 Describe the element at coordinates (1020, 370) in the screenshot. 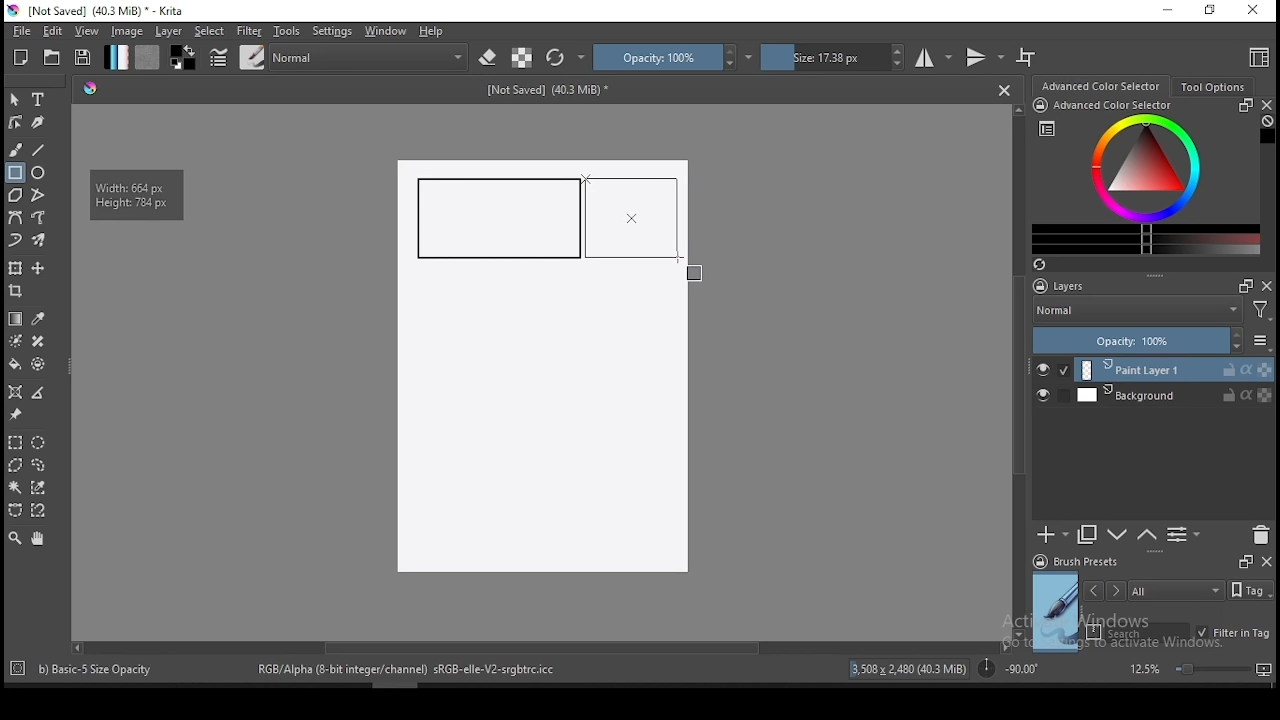

I see `scroll bar` at that location.